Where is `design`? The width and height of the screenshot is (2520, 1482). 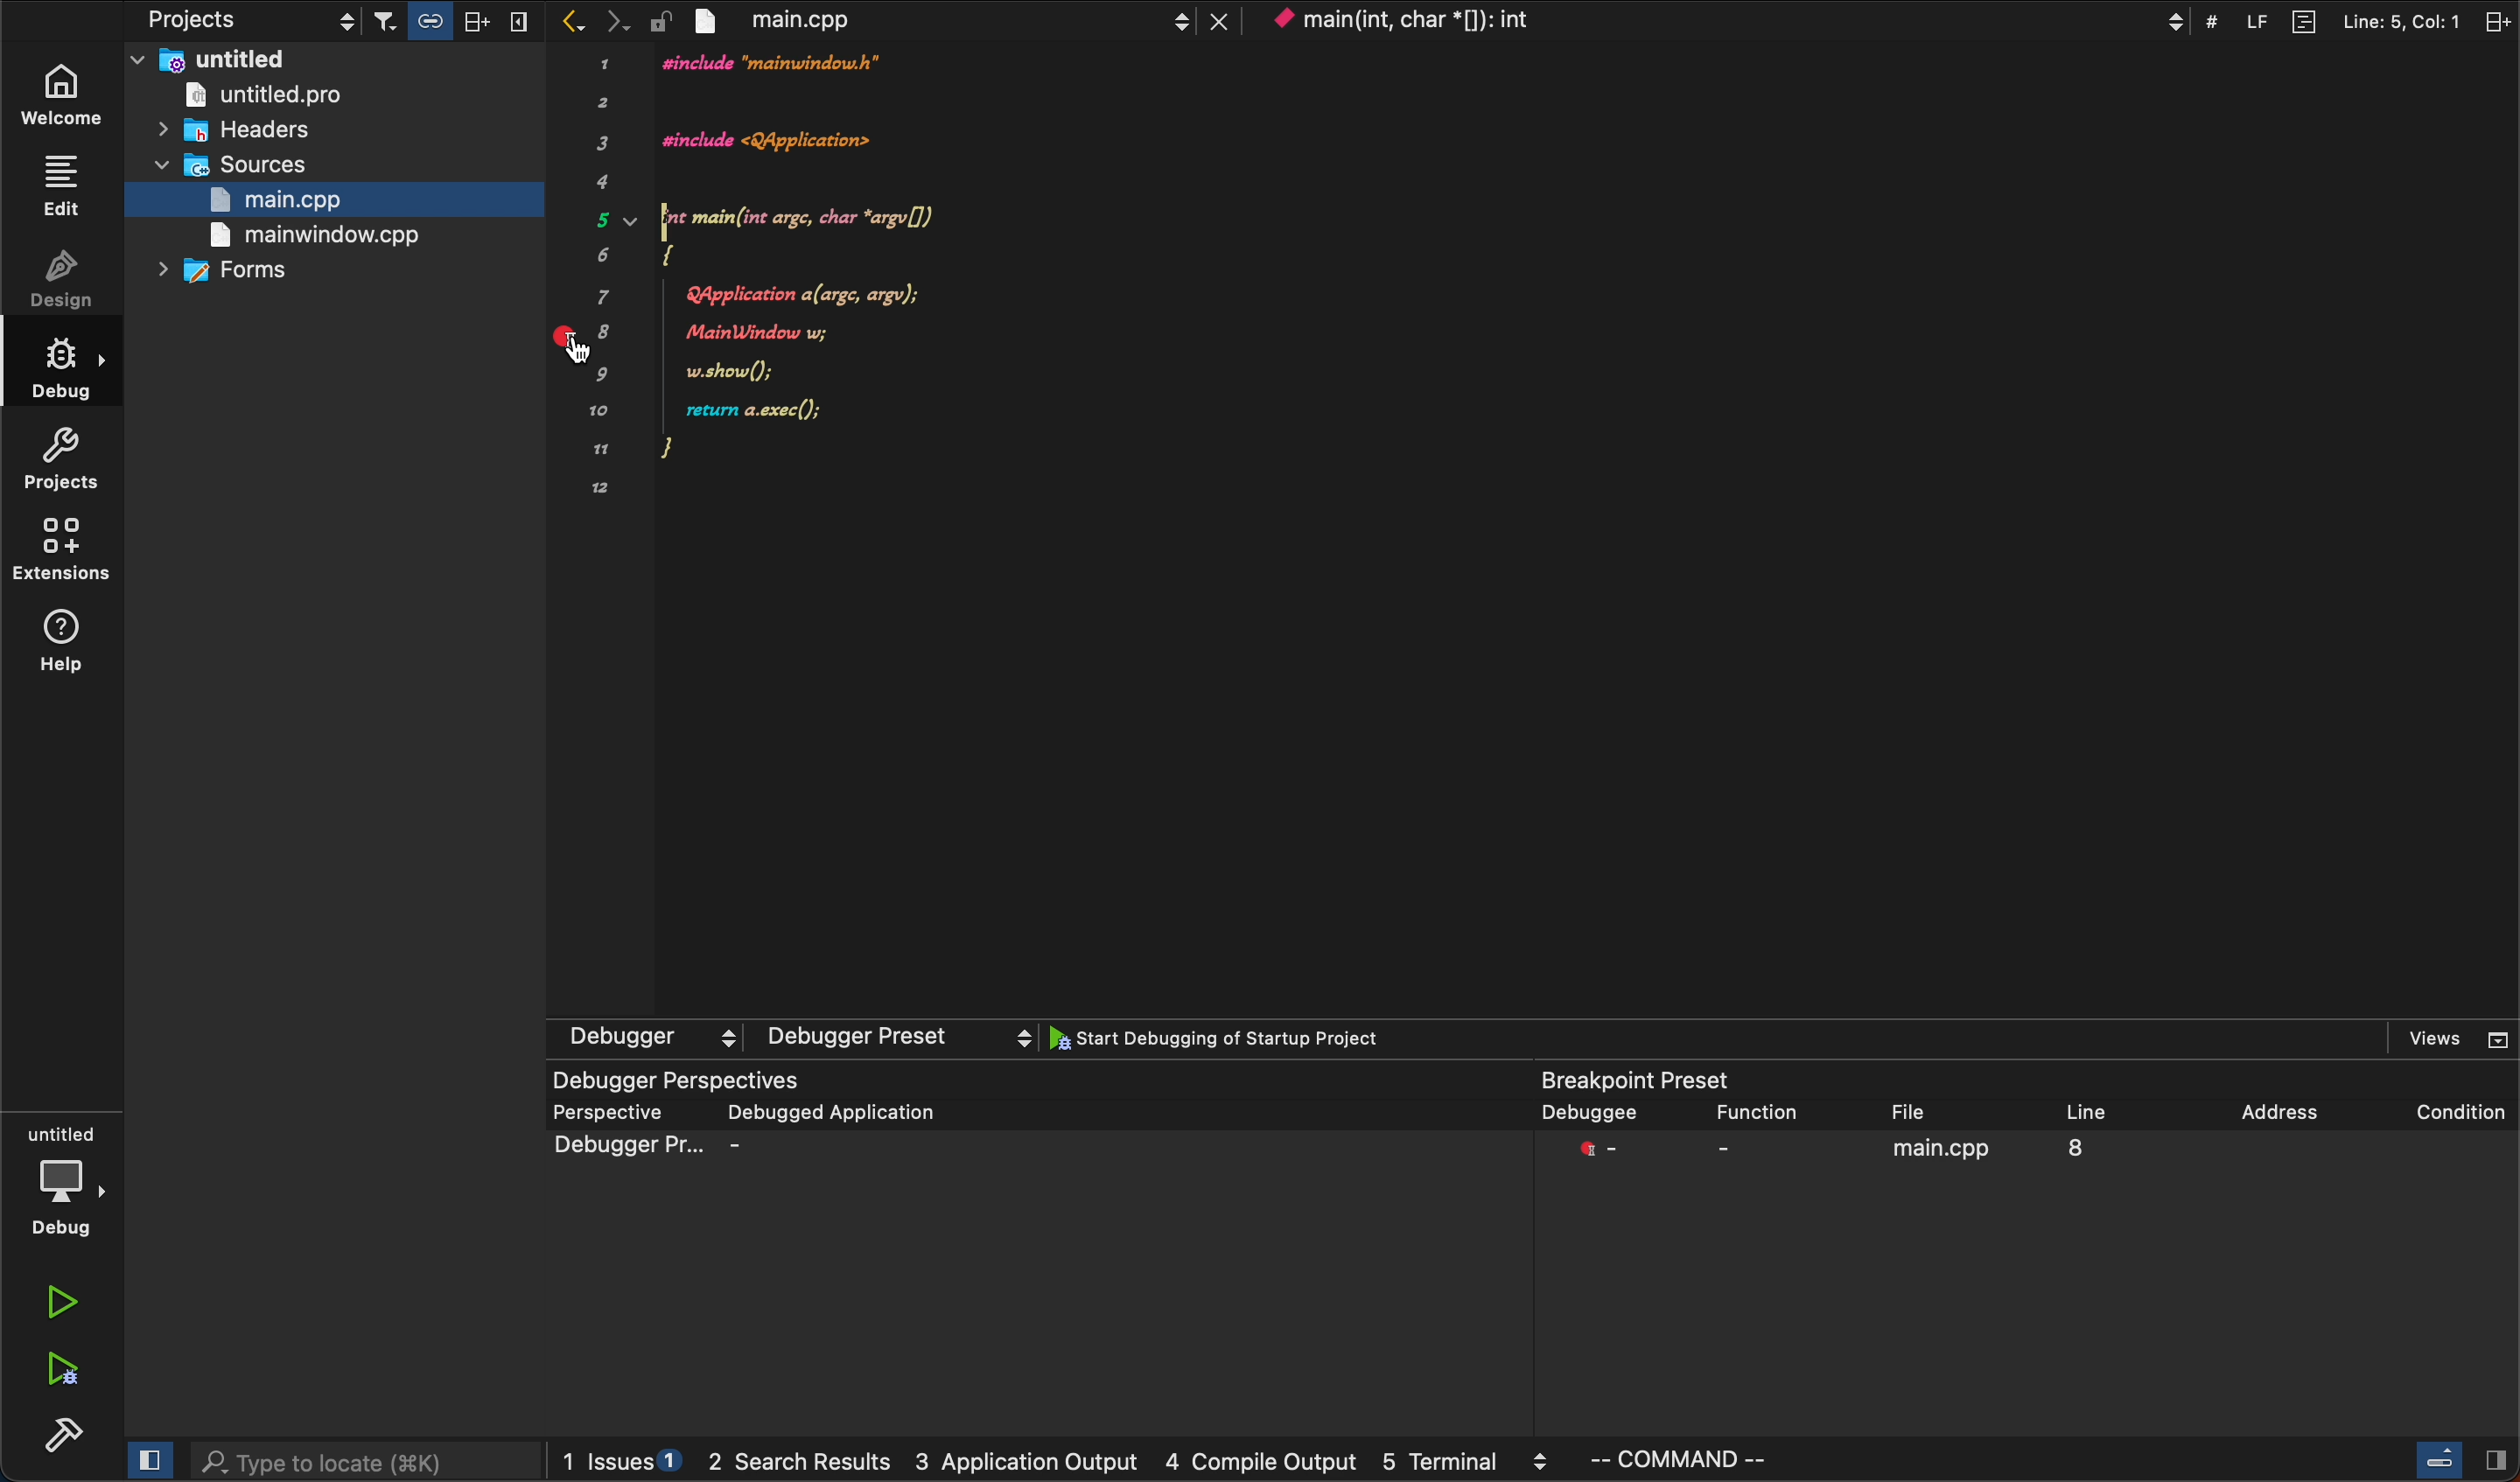
design is located at coordinates (64, 282).